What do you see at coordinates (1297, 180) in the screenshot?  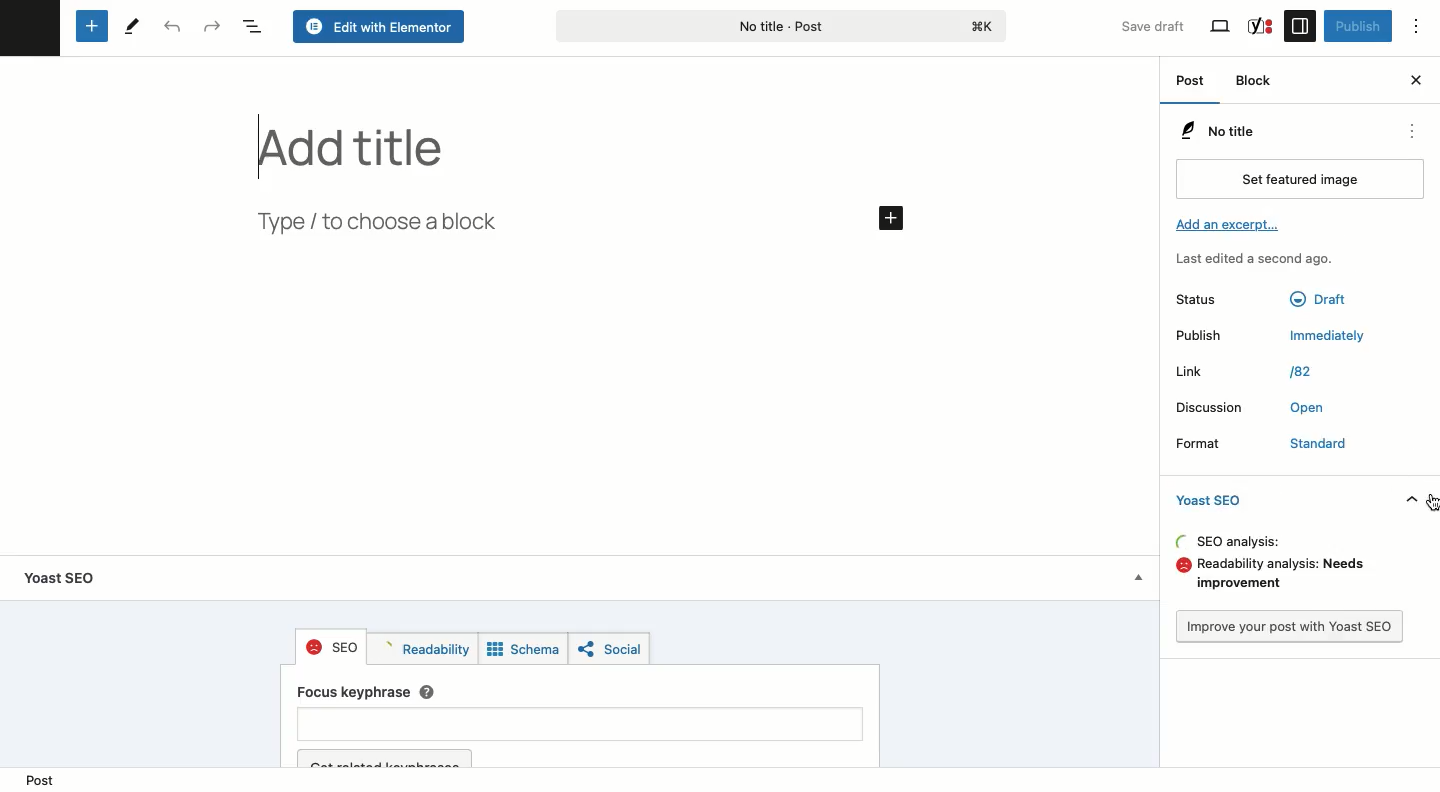 I see `Set featured image` at bounding box center [1297, 180].